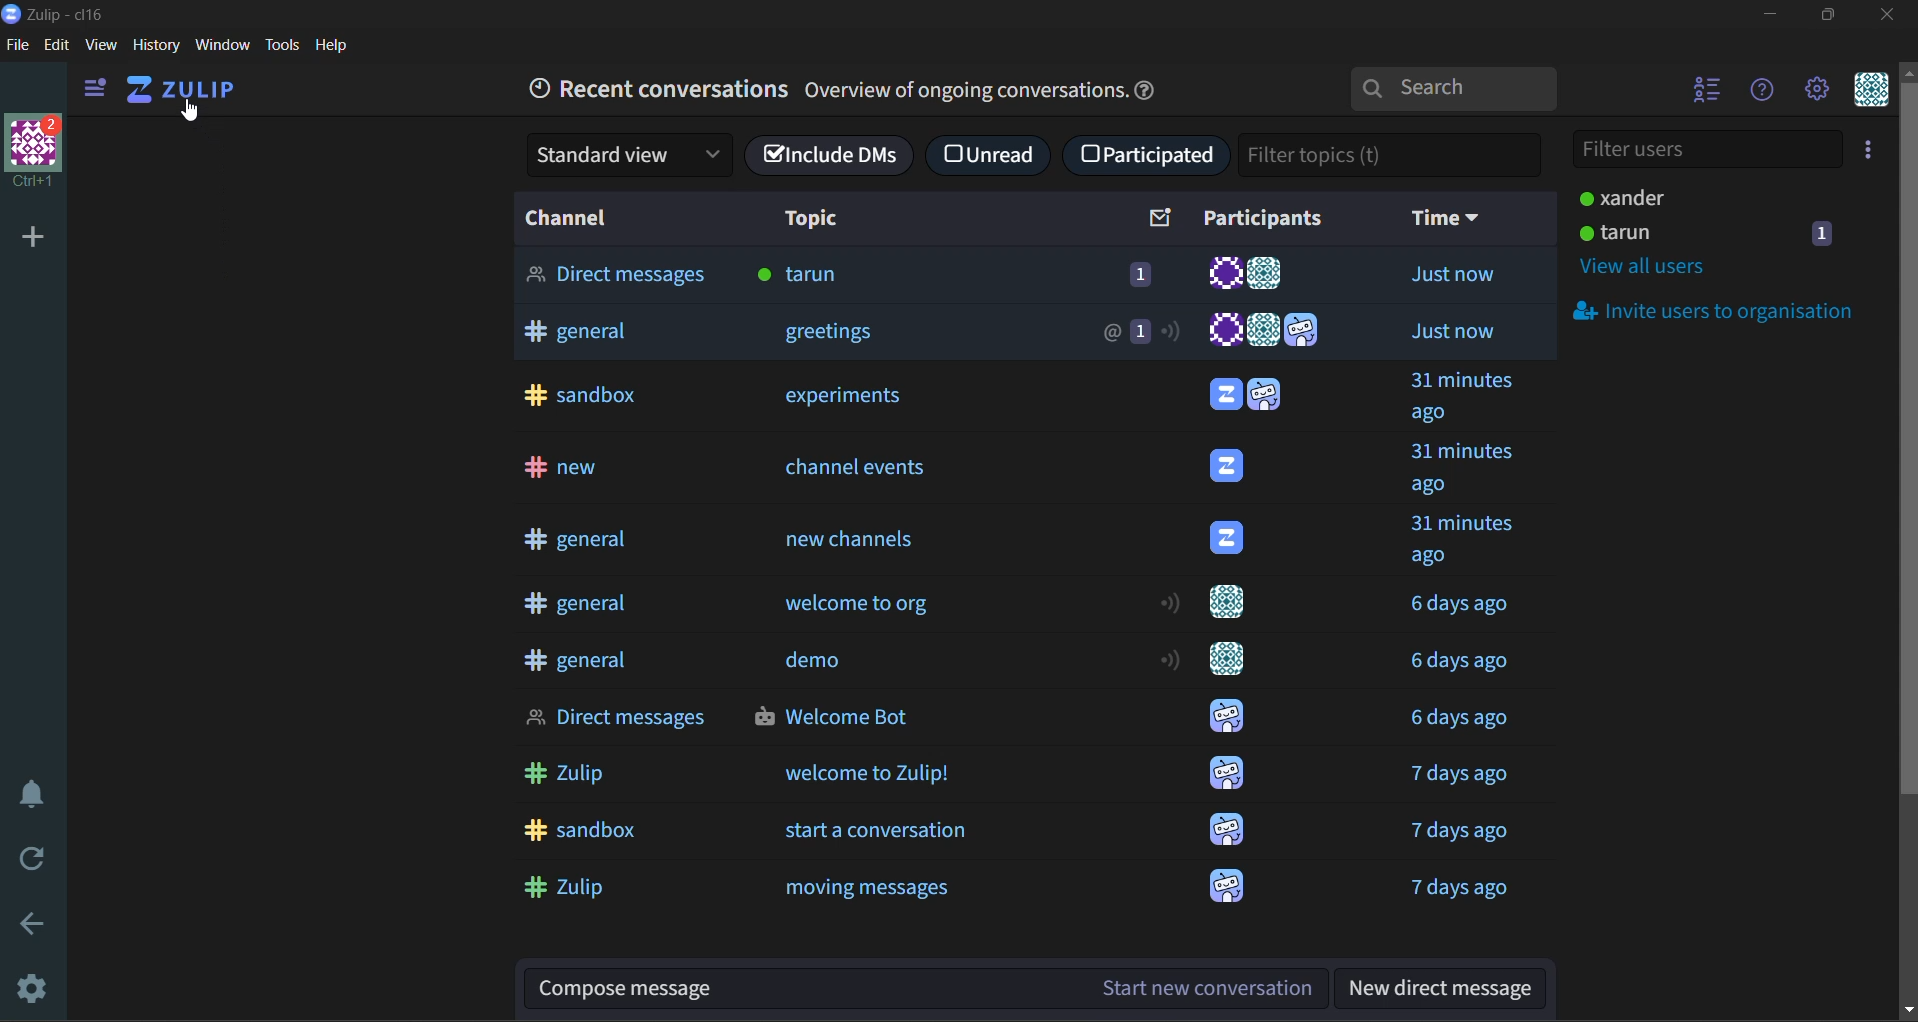 The width and height of the screenshot is (1918, 1022). I want to click on User, so click(1229, 775).